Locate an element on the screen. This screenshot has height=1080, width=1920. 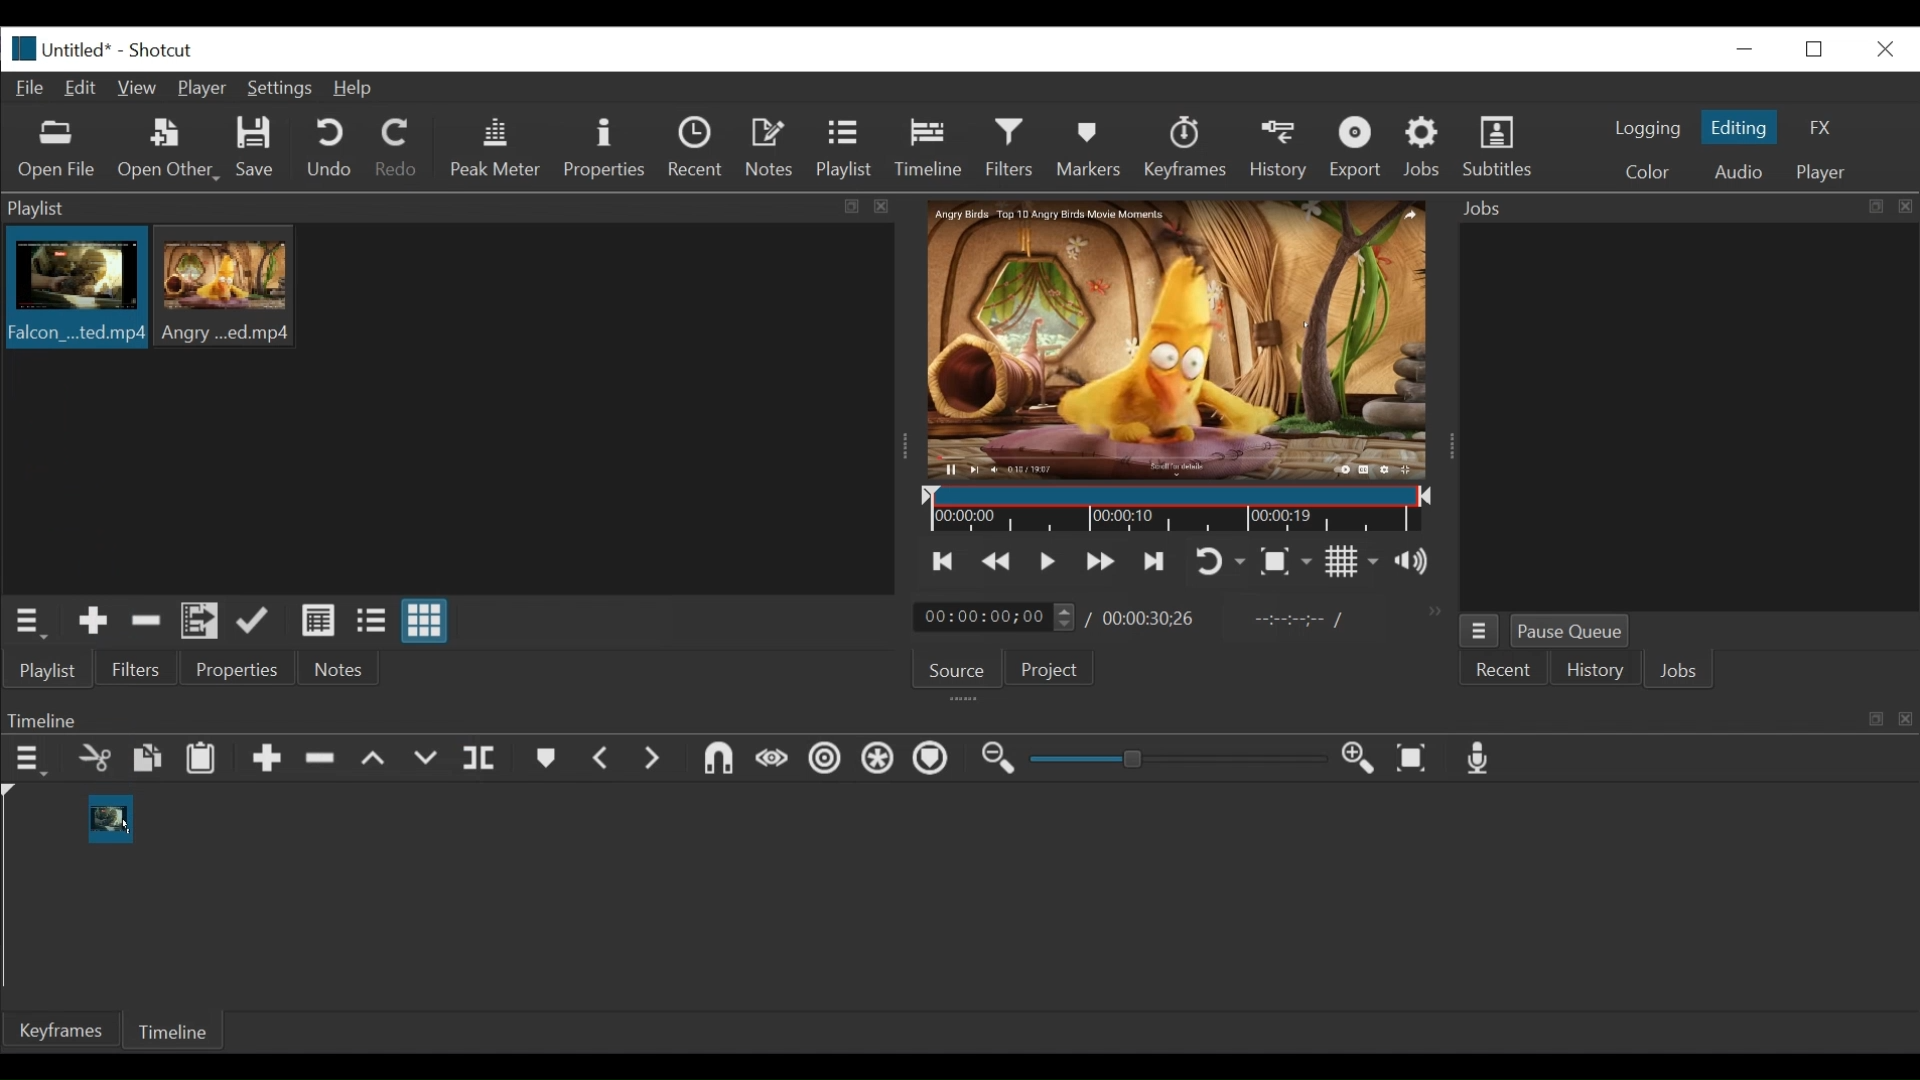
lift is located at coordinates (376, 761).